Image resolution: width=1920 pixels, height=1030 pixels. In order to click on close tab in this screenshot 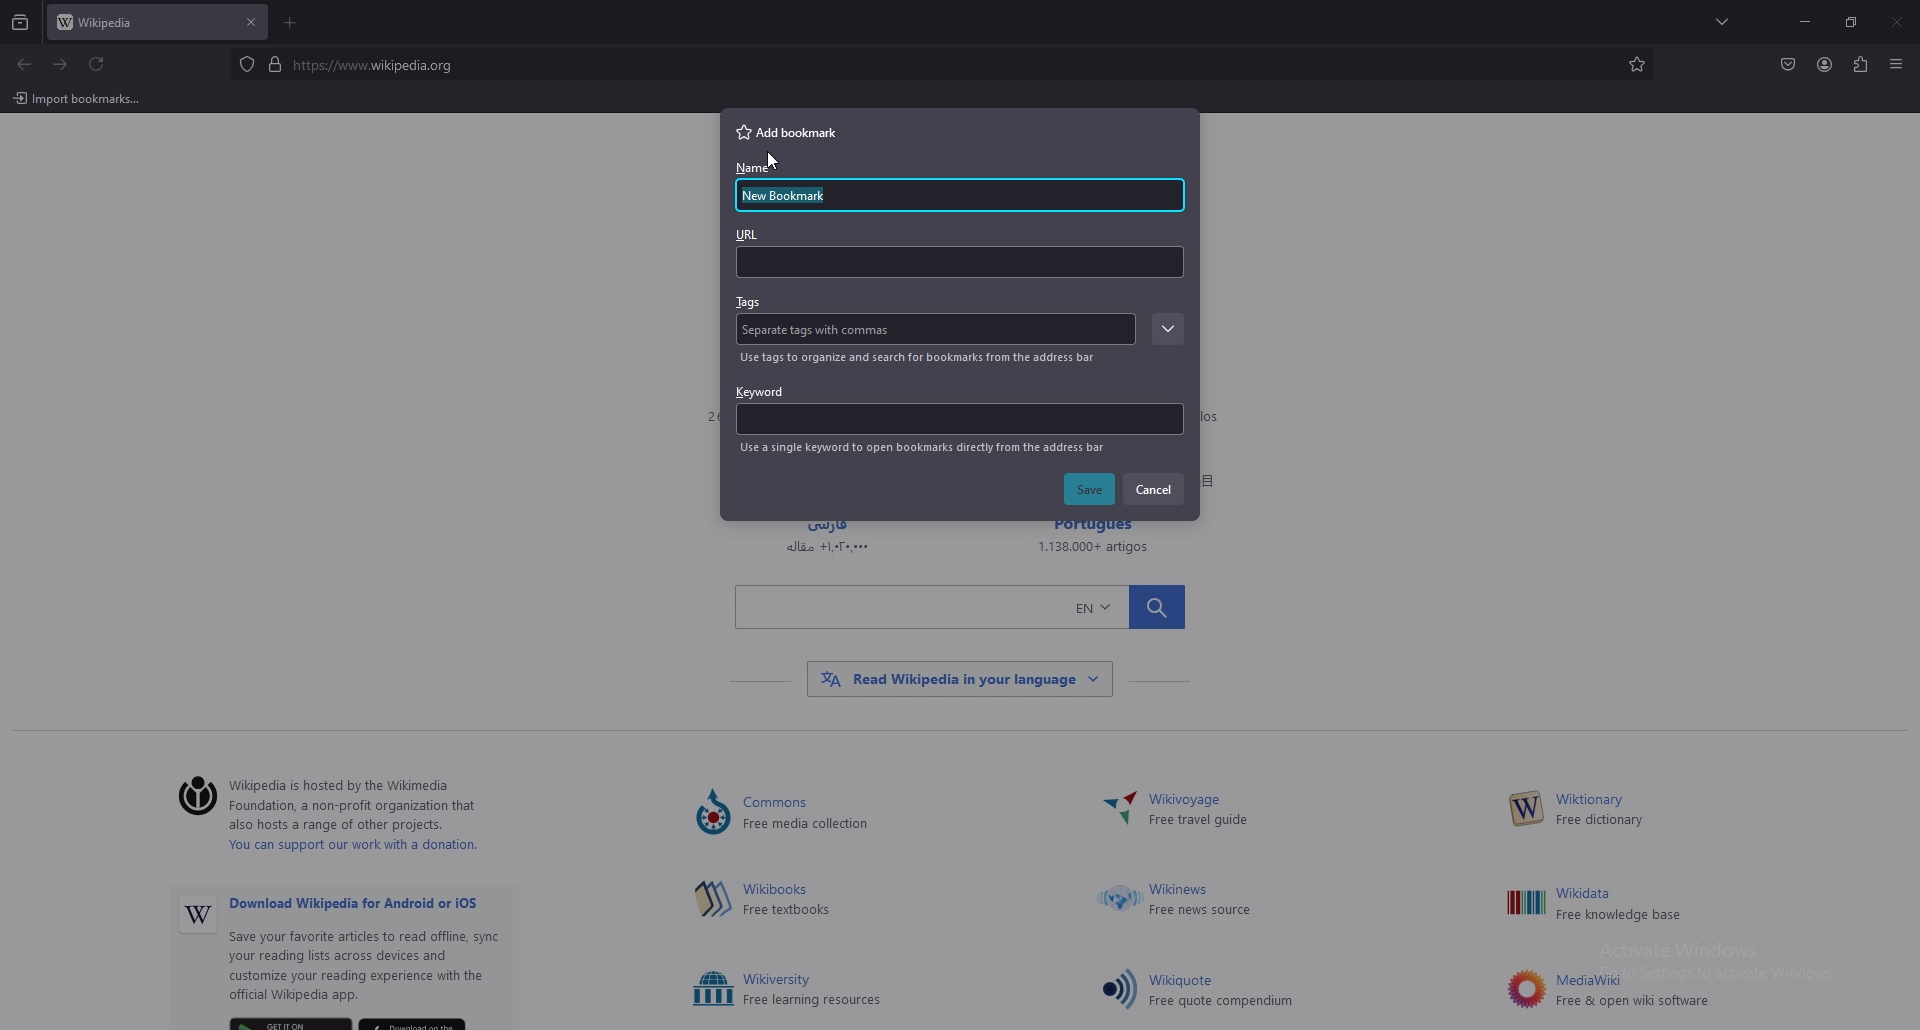, I will do `click(251, 22)`.